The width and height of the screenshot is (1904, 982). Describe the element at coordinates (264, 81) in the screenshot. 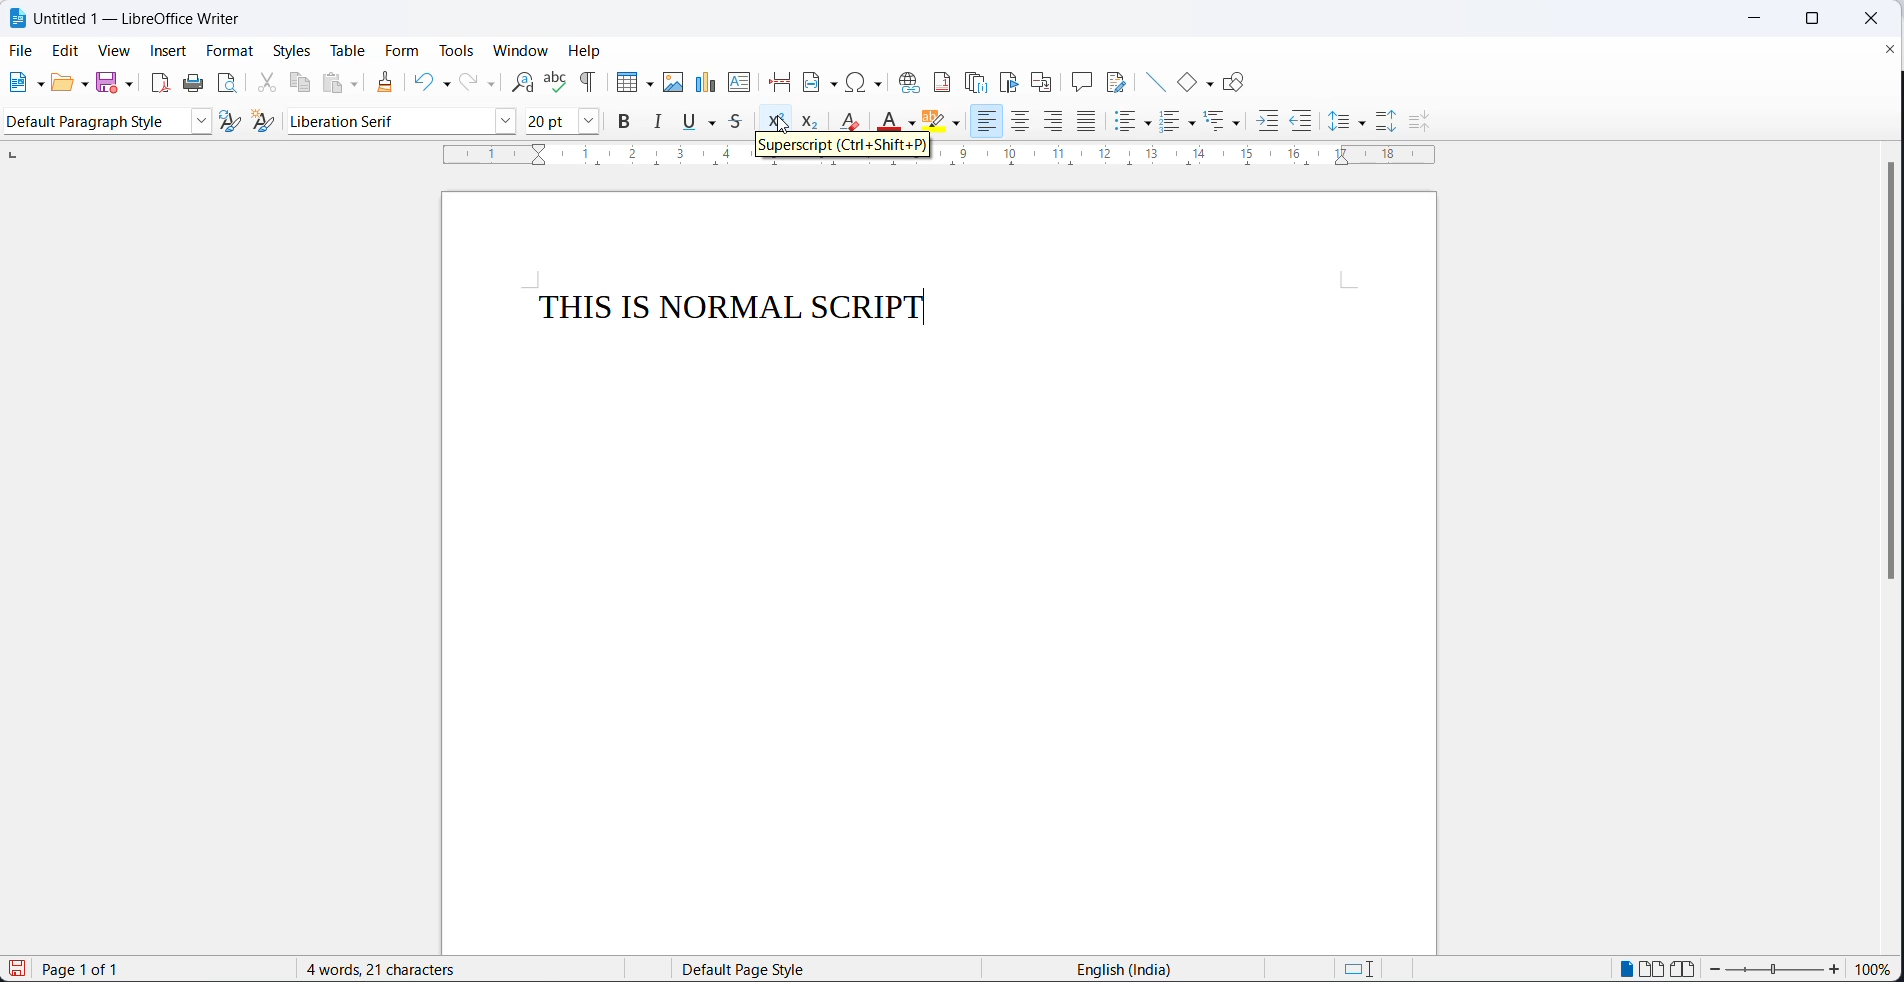

I see `cut` at that location.